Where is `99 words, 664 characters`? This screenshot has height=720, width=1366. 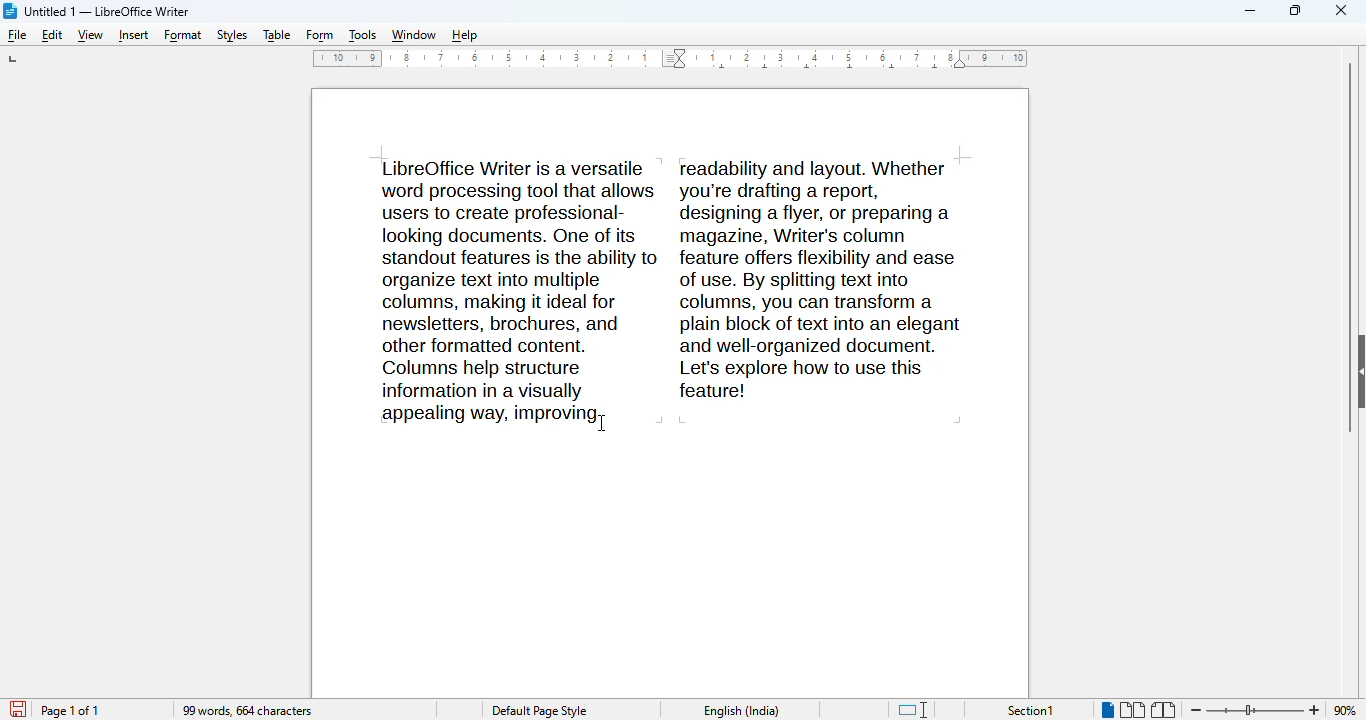
99 words, 664 characters is located at coordinates (248, 712).